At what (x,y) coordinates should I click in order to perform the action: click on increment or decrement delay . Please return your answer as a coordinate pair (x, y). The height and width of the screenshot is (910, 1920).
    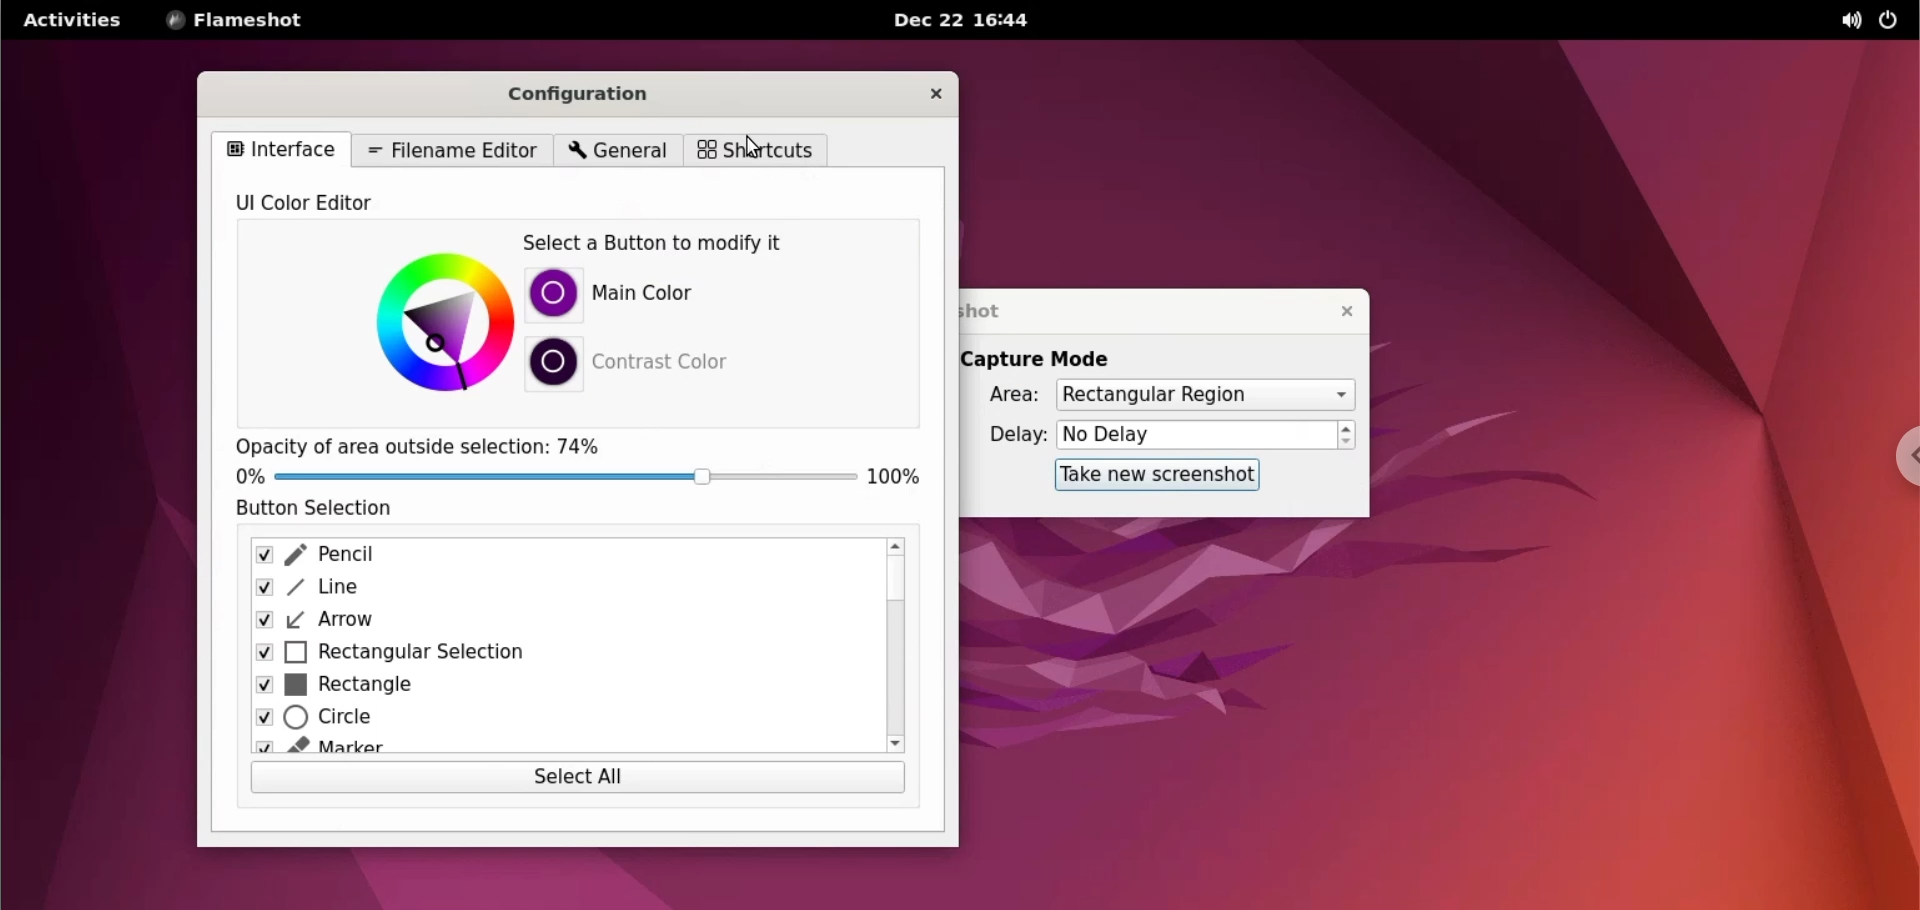
    Looking at the image, I should click on (1347, 435).